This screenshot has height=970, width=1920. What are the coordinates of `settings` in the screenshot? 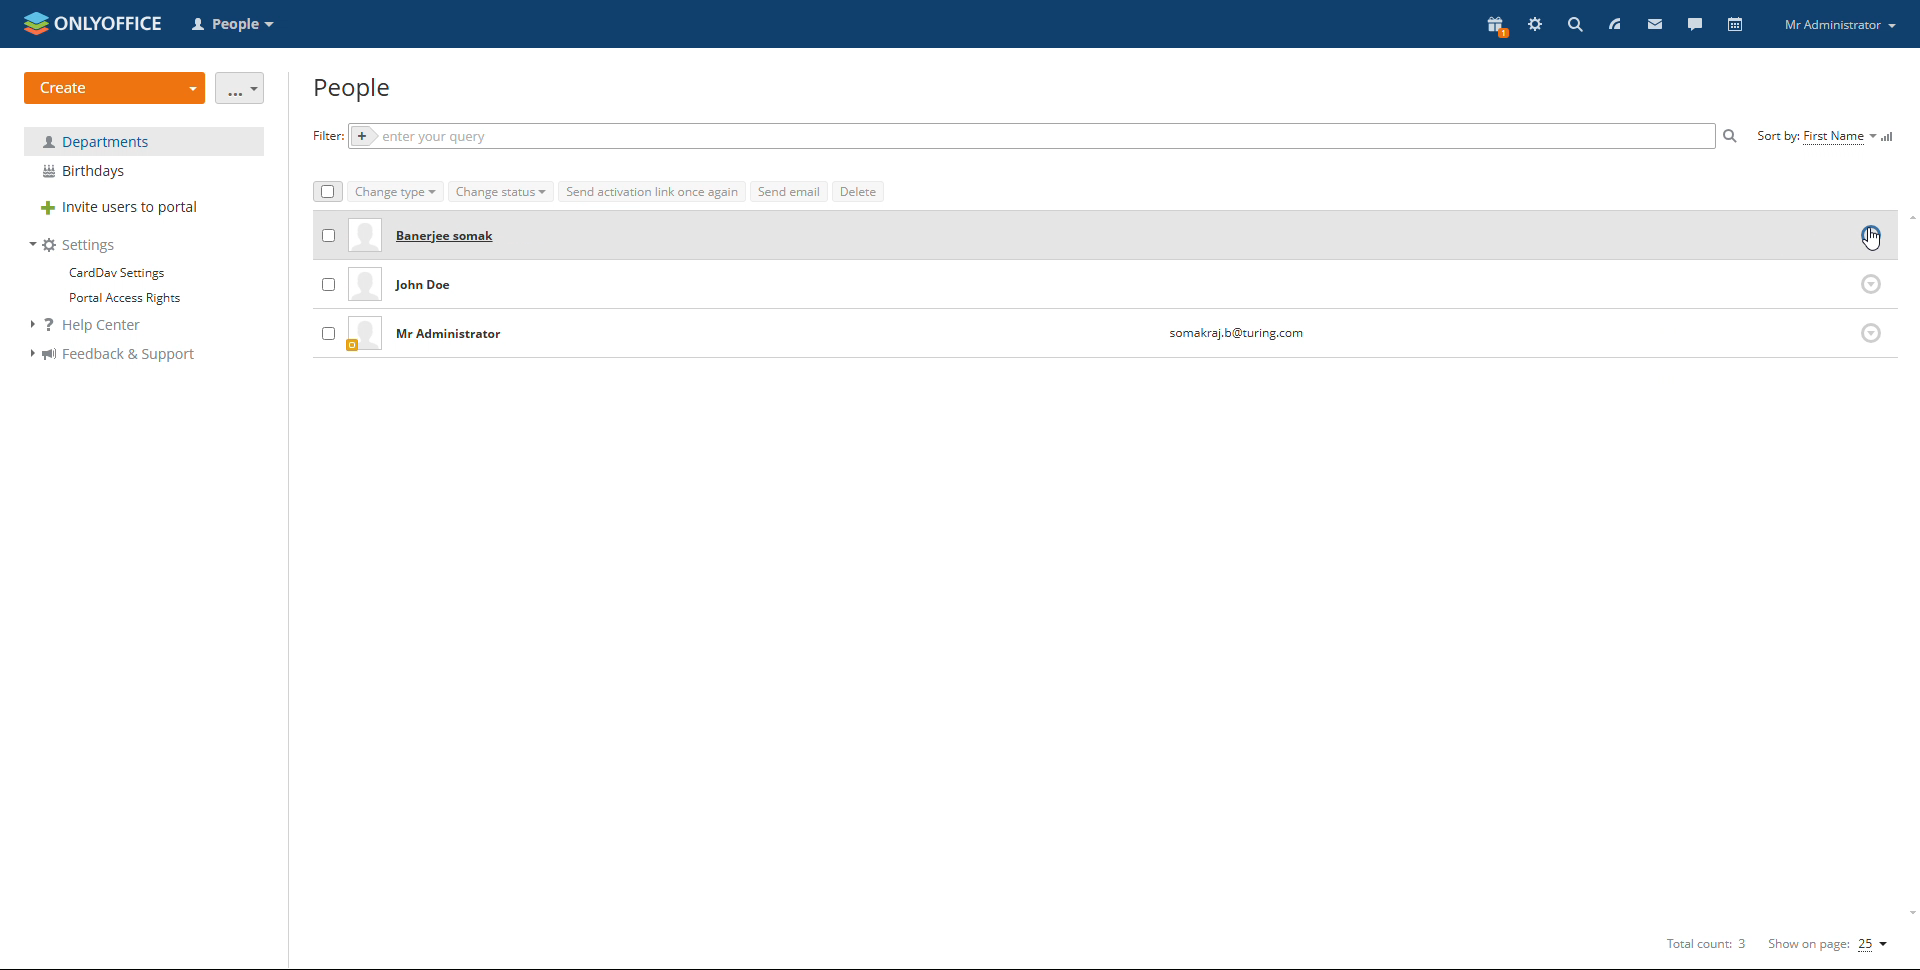 It's located at (74, 245).